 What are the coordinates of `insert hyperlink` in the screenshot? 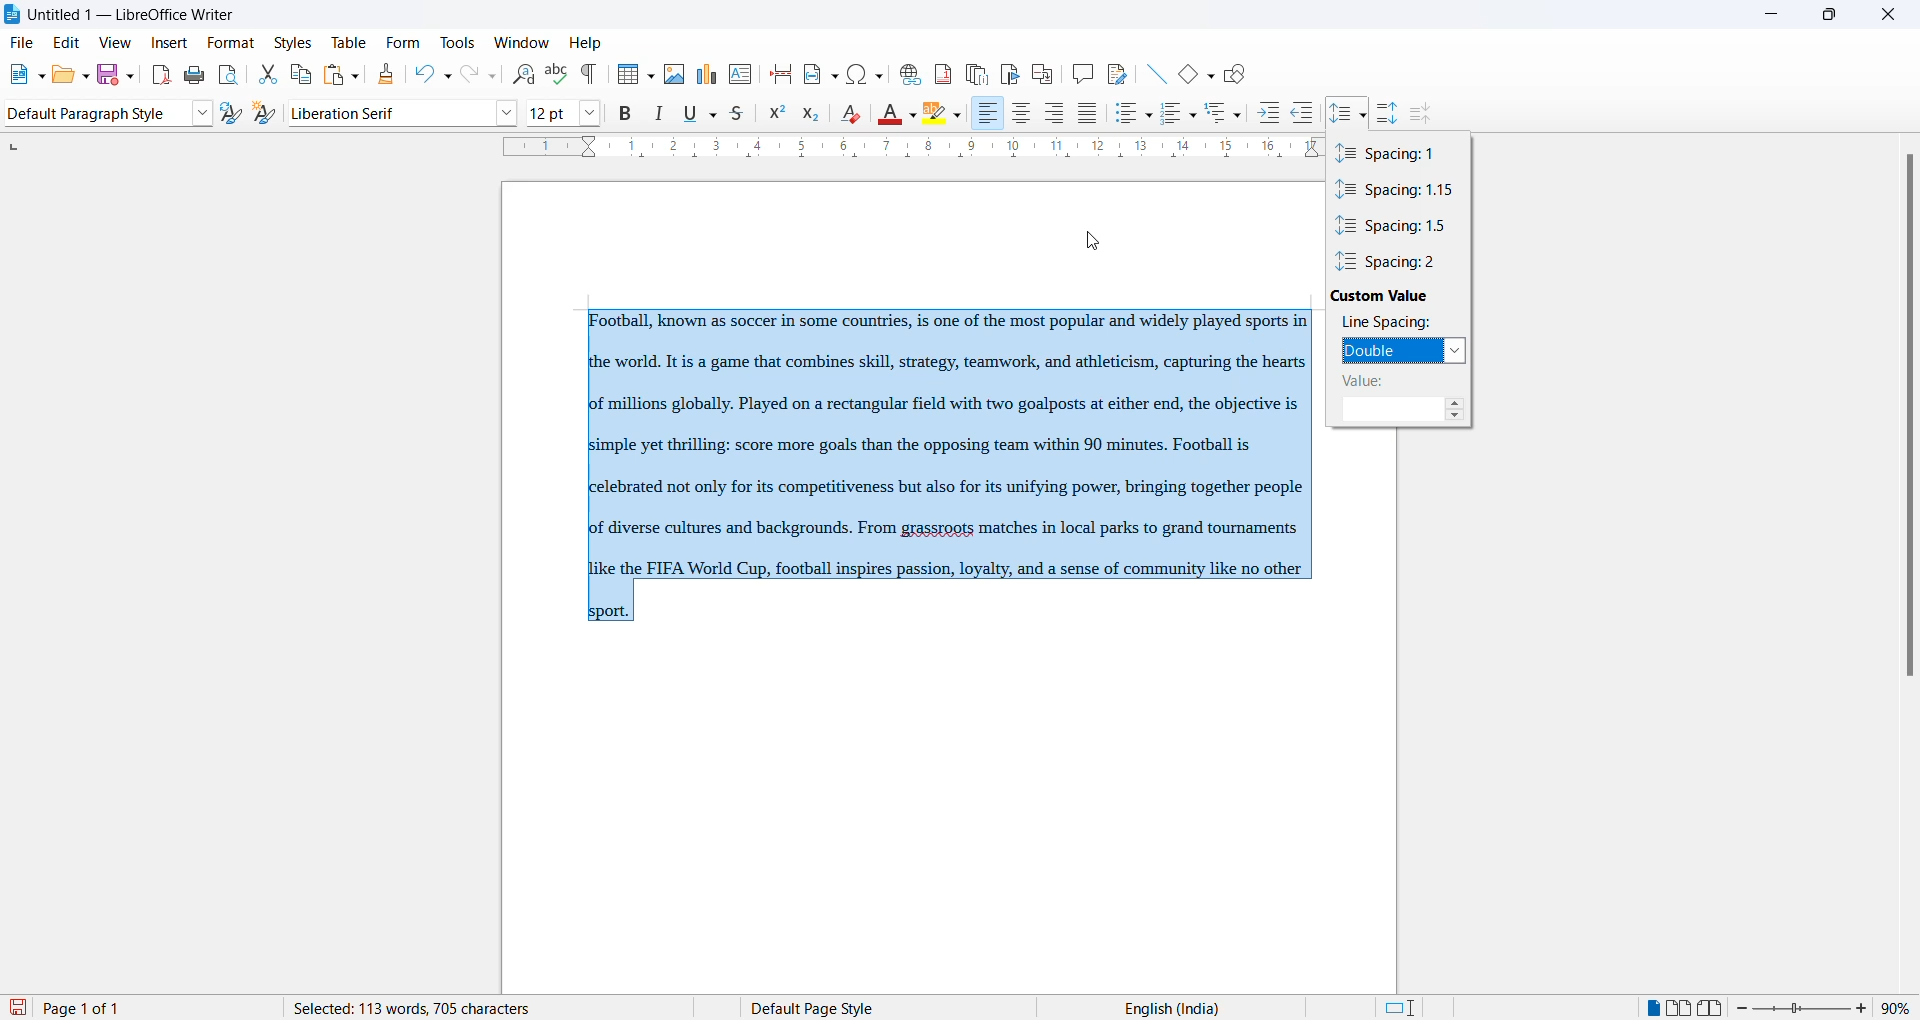 It's located at (910, 76).